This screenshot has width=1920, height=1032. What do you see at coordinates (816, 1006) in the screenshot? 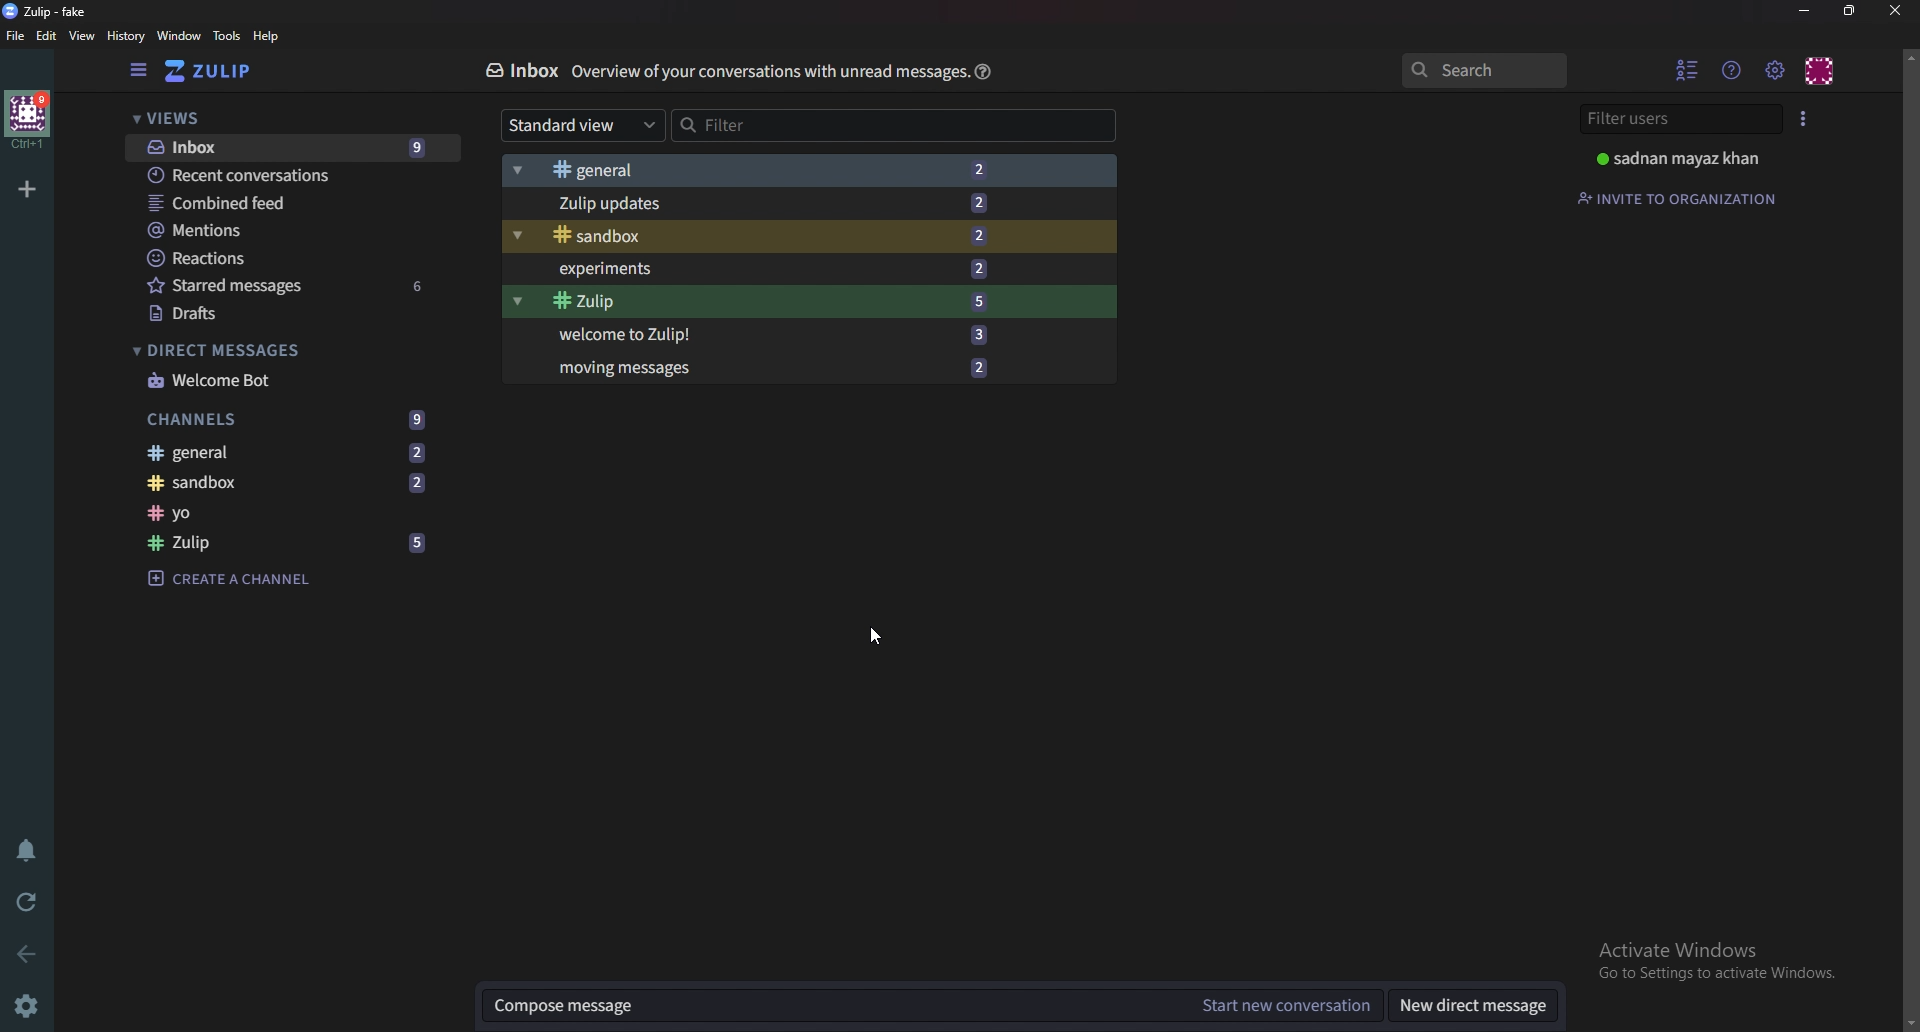
I see `Compose message` at bounding box center [816, 1006].